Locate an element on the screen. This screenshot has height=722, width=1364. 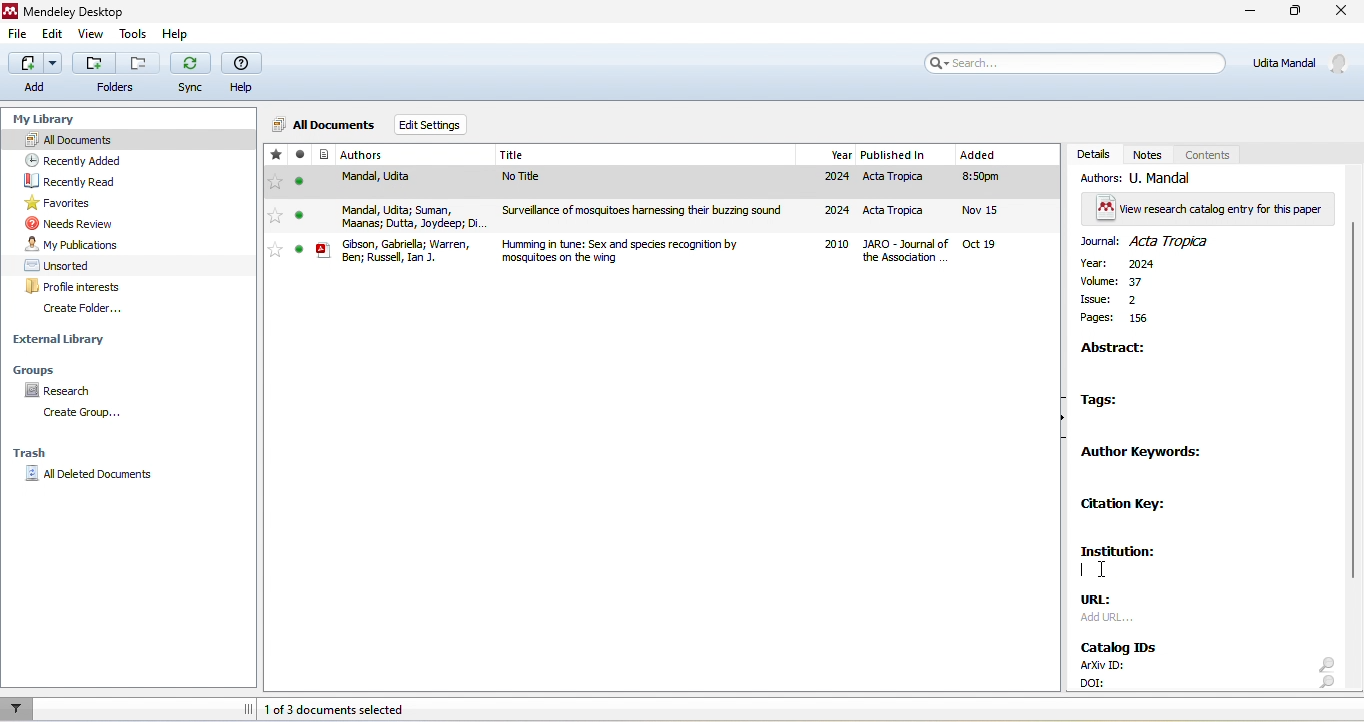
sync is located at coordinates (191, 72).